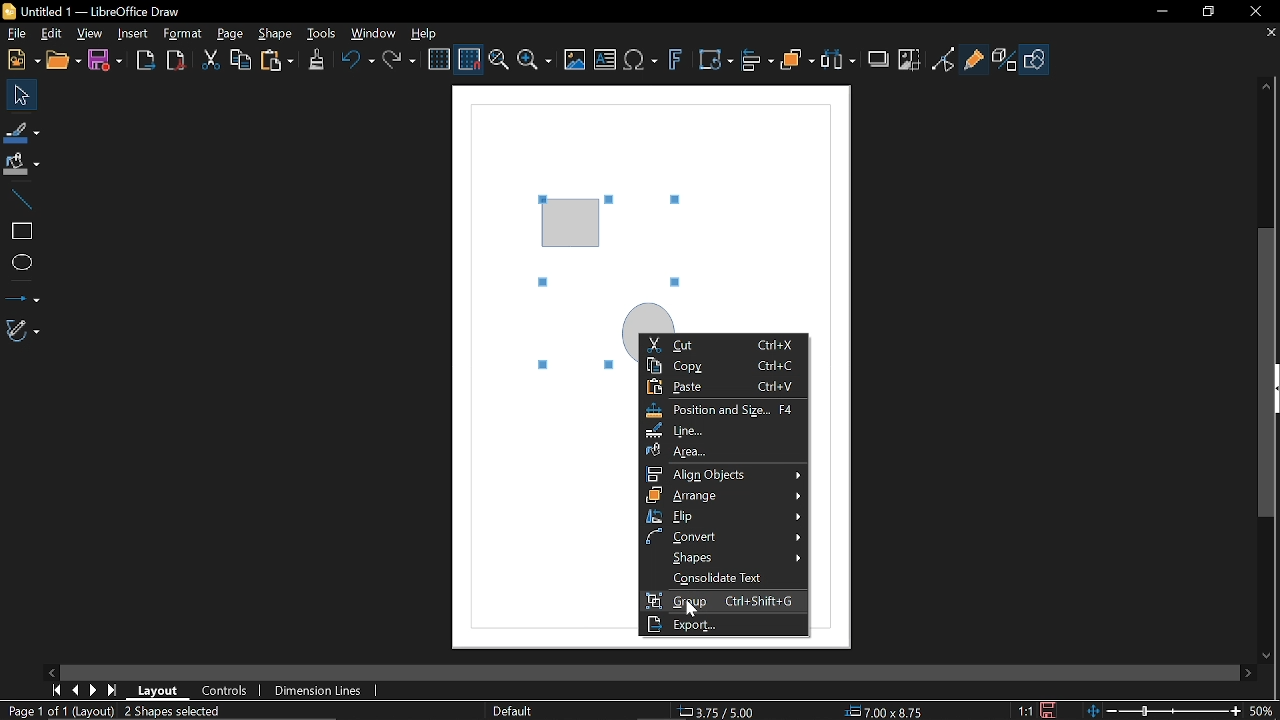 This screenshot has width=1280, height=720. What do you see at coordinates (722, 558) in the screenshot?
I see `Shapes` at bounding box center [722, 558].